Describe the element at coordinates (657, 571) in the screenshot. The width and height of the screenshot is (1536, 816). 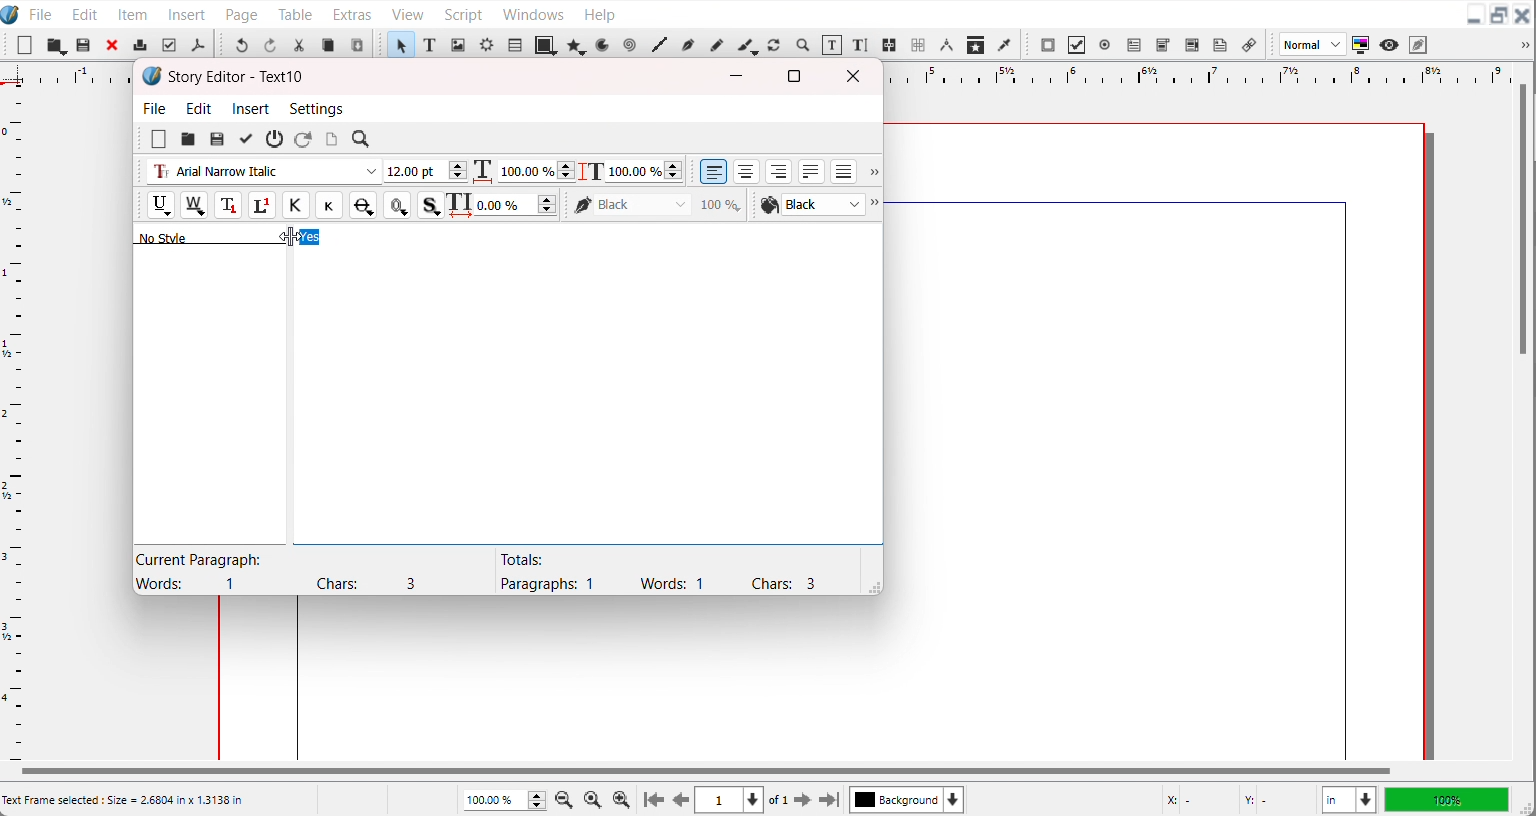
I see `Text` at that location.